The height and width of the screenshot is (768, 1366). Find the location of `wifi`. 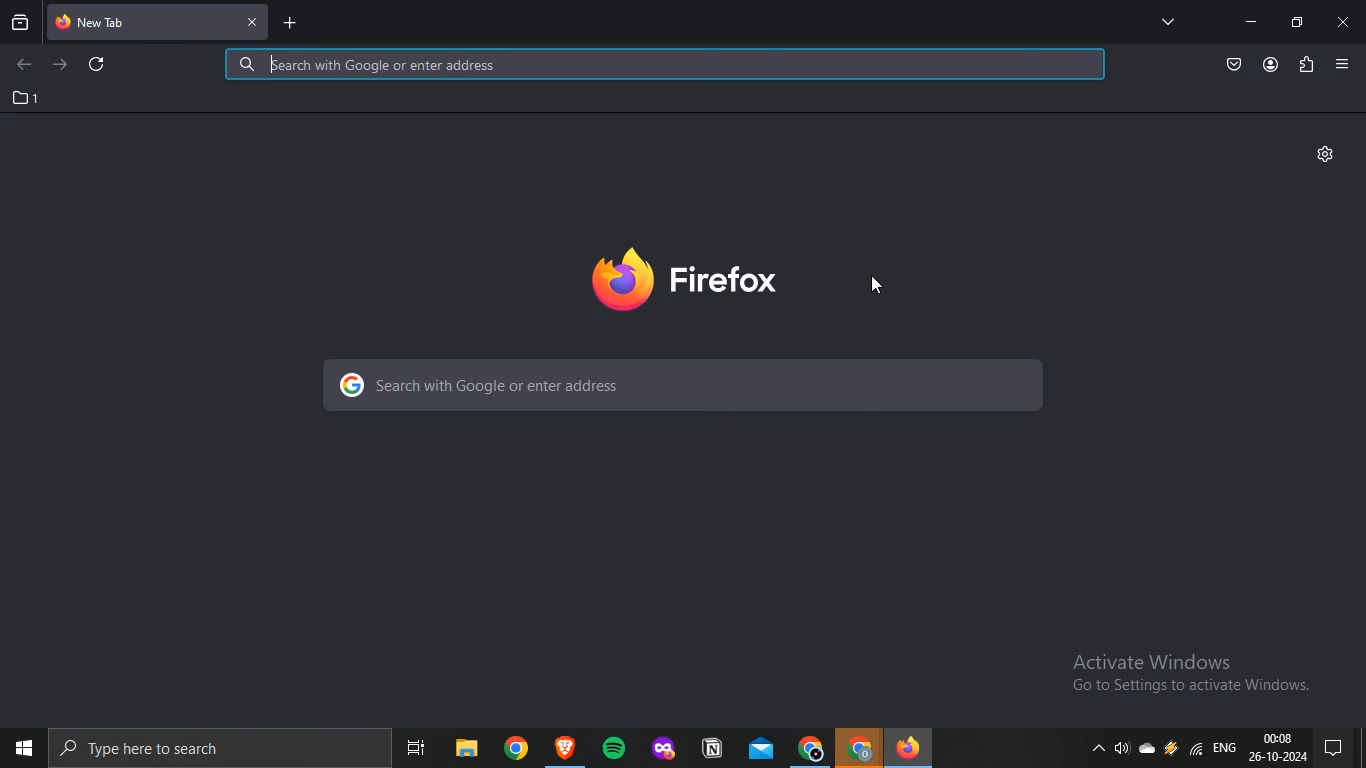

wifi is located at coordinates (1197, 752).